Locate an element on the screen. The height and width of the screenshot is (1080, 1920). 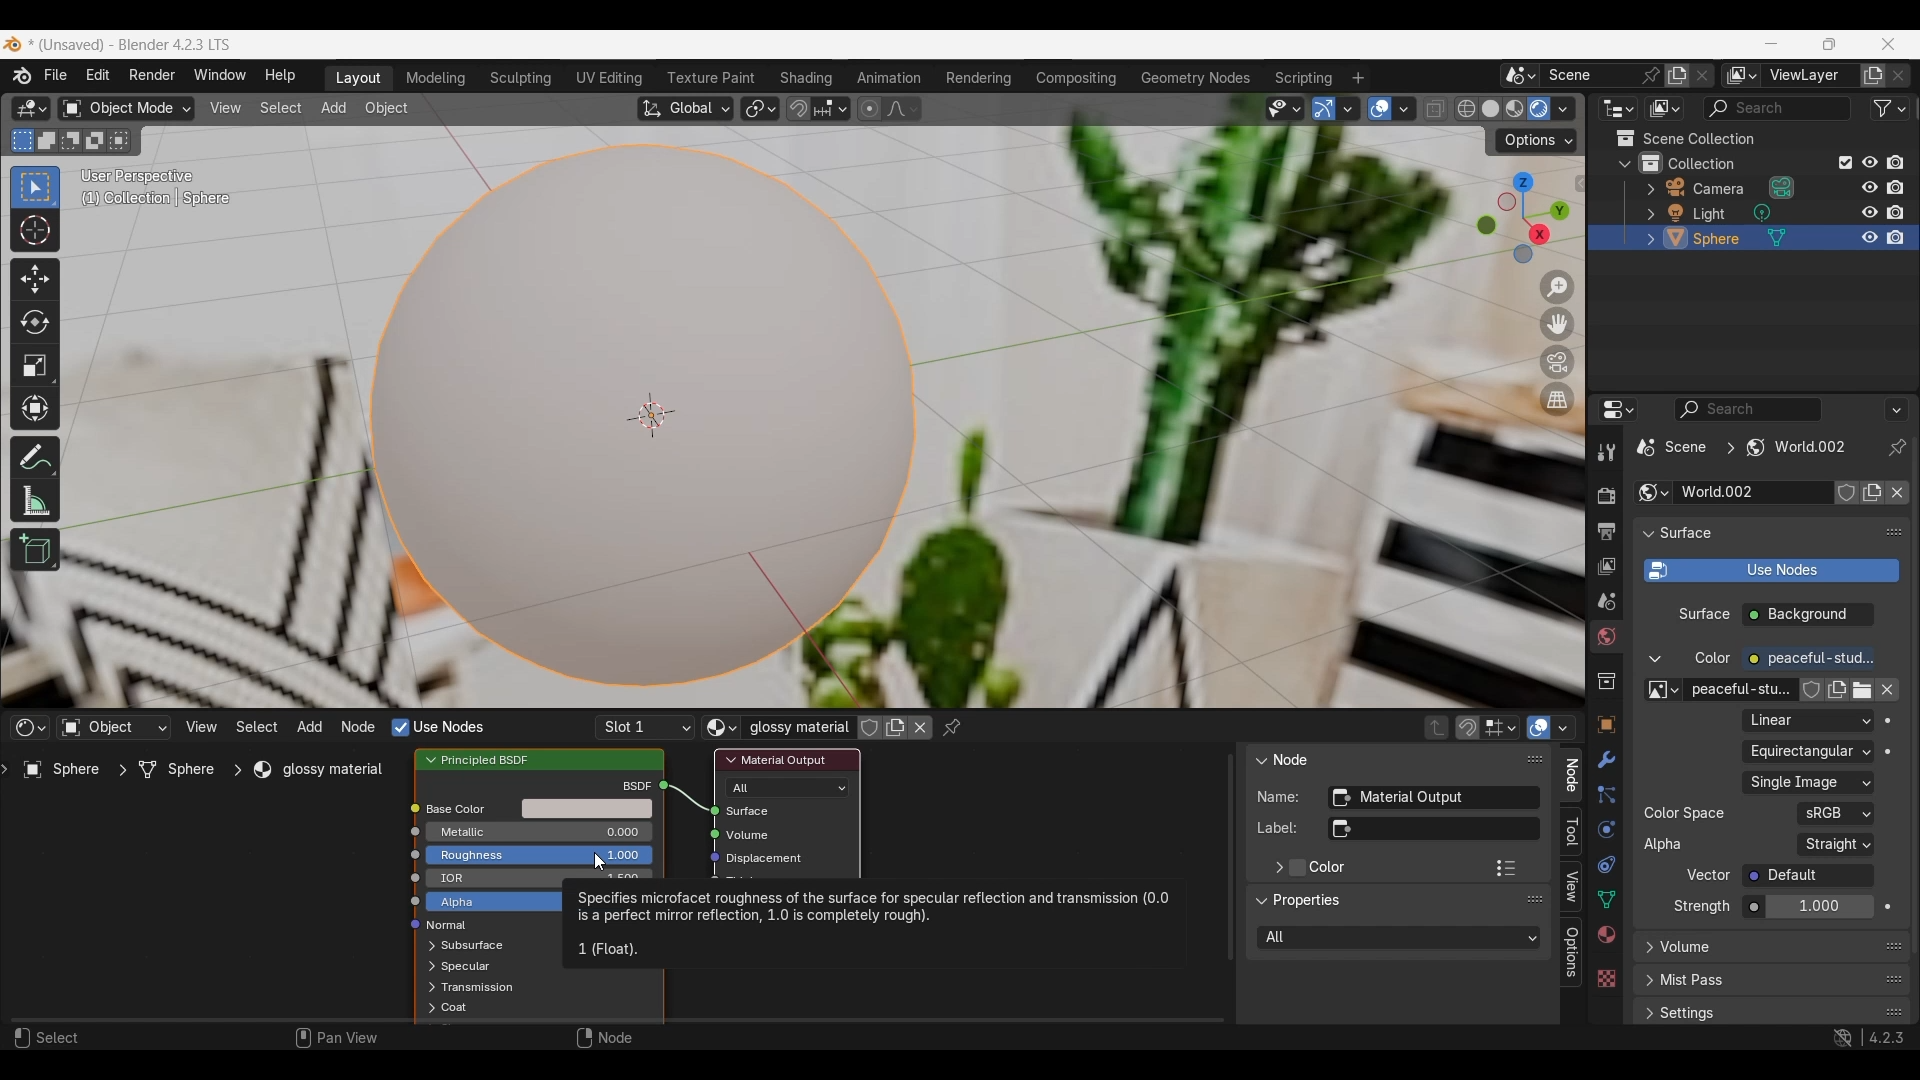
* (Unsaved) - Blender 4.2.3 LTS is located at coordinates (136, 45).